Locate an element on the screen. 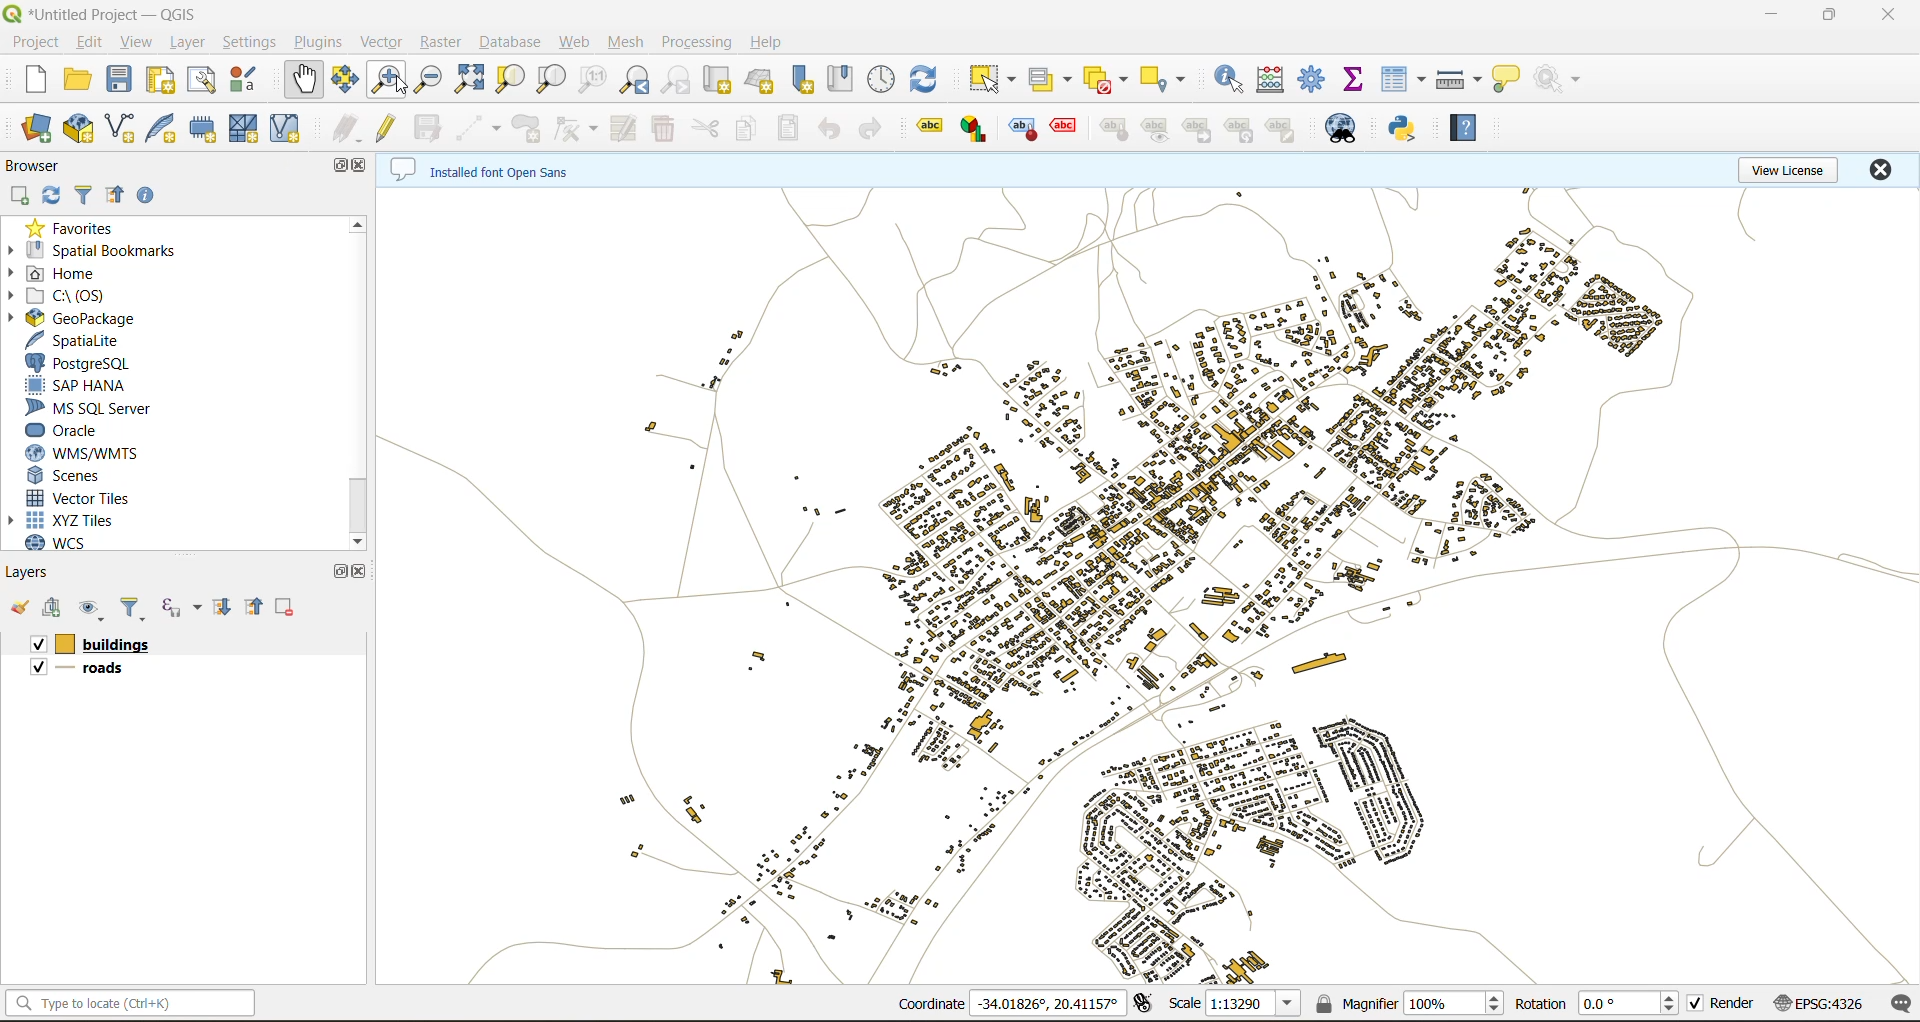 The image size is (1920, 1022).  is located at coordinates (103, 668).